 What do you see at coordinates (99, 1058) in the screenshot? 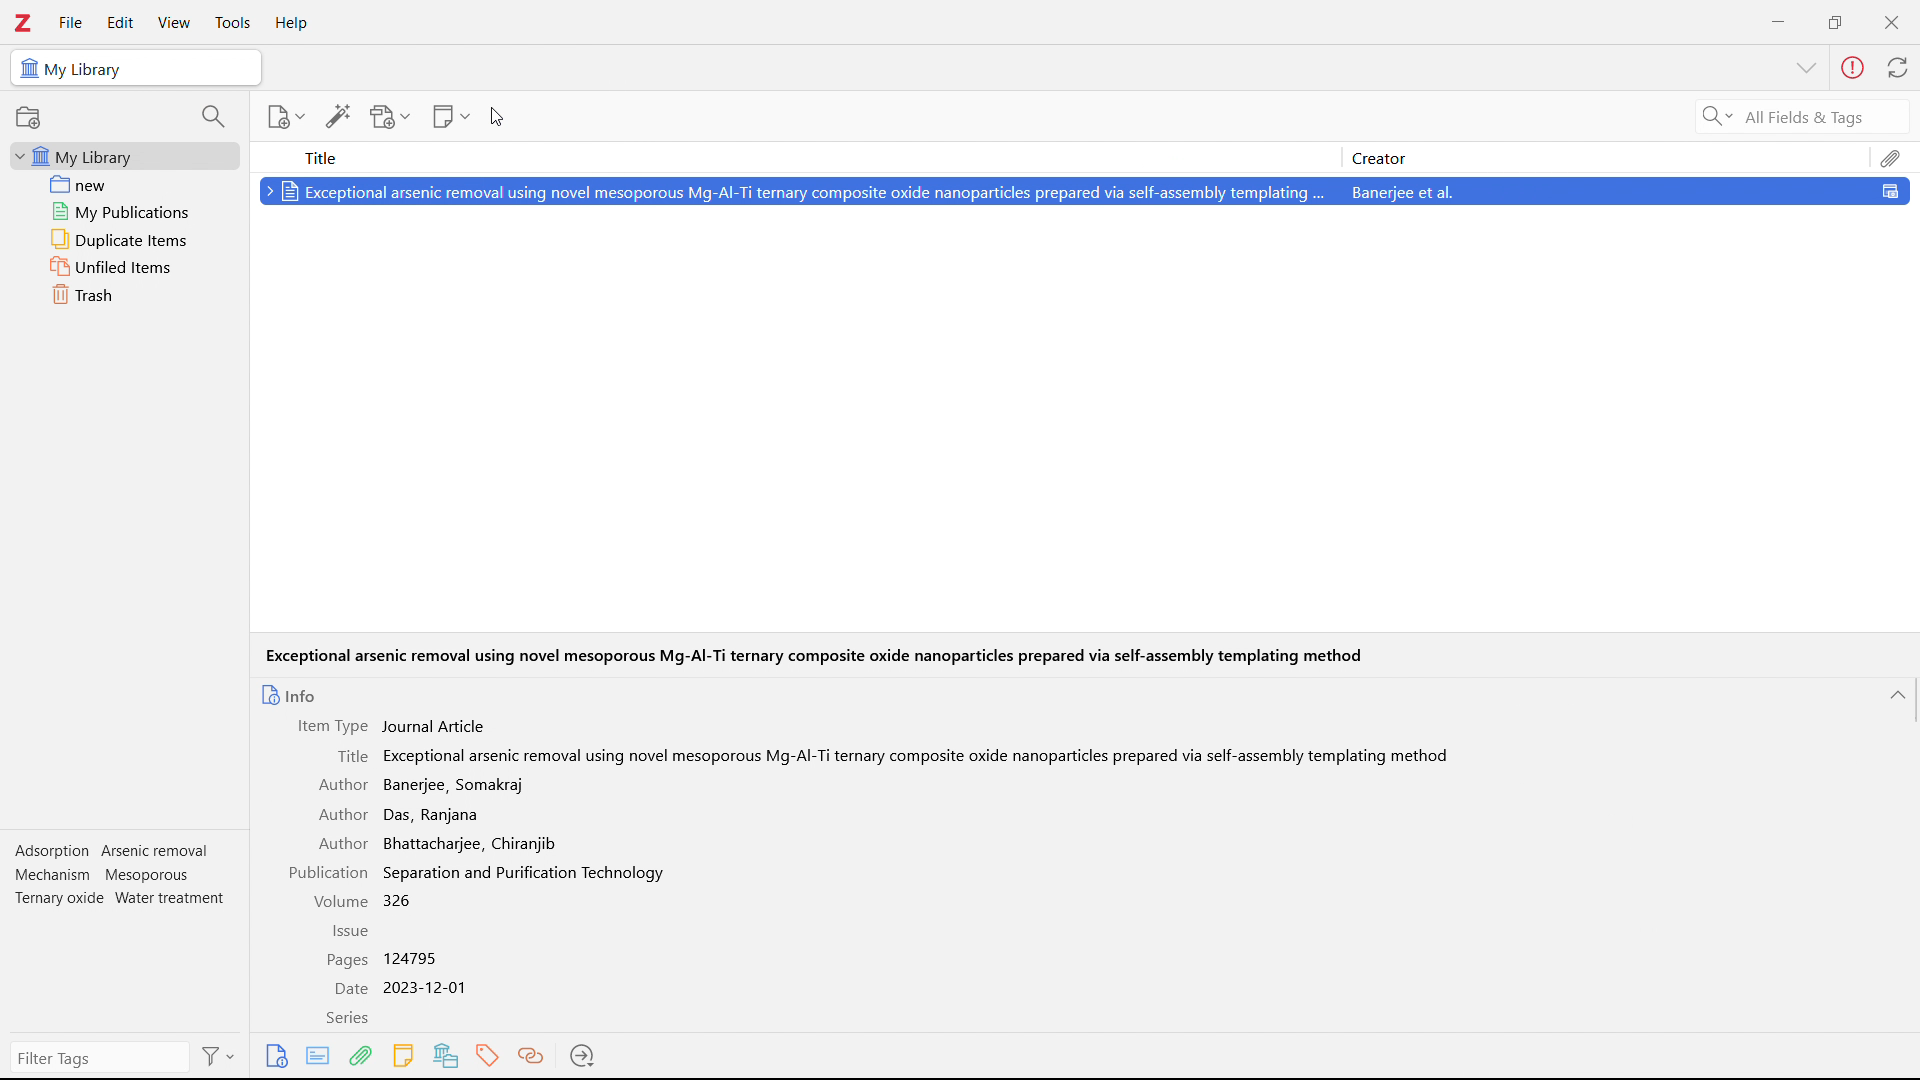
I see `filter tags` at bounding box center [99, 1058].